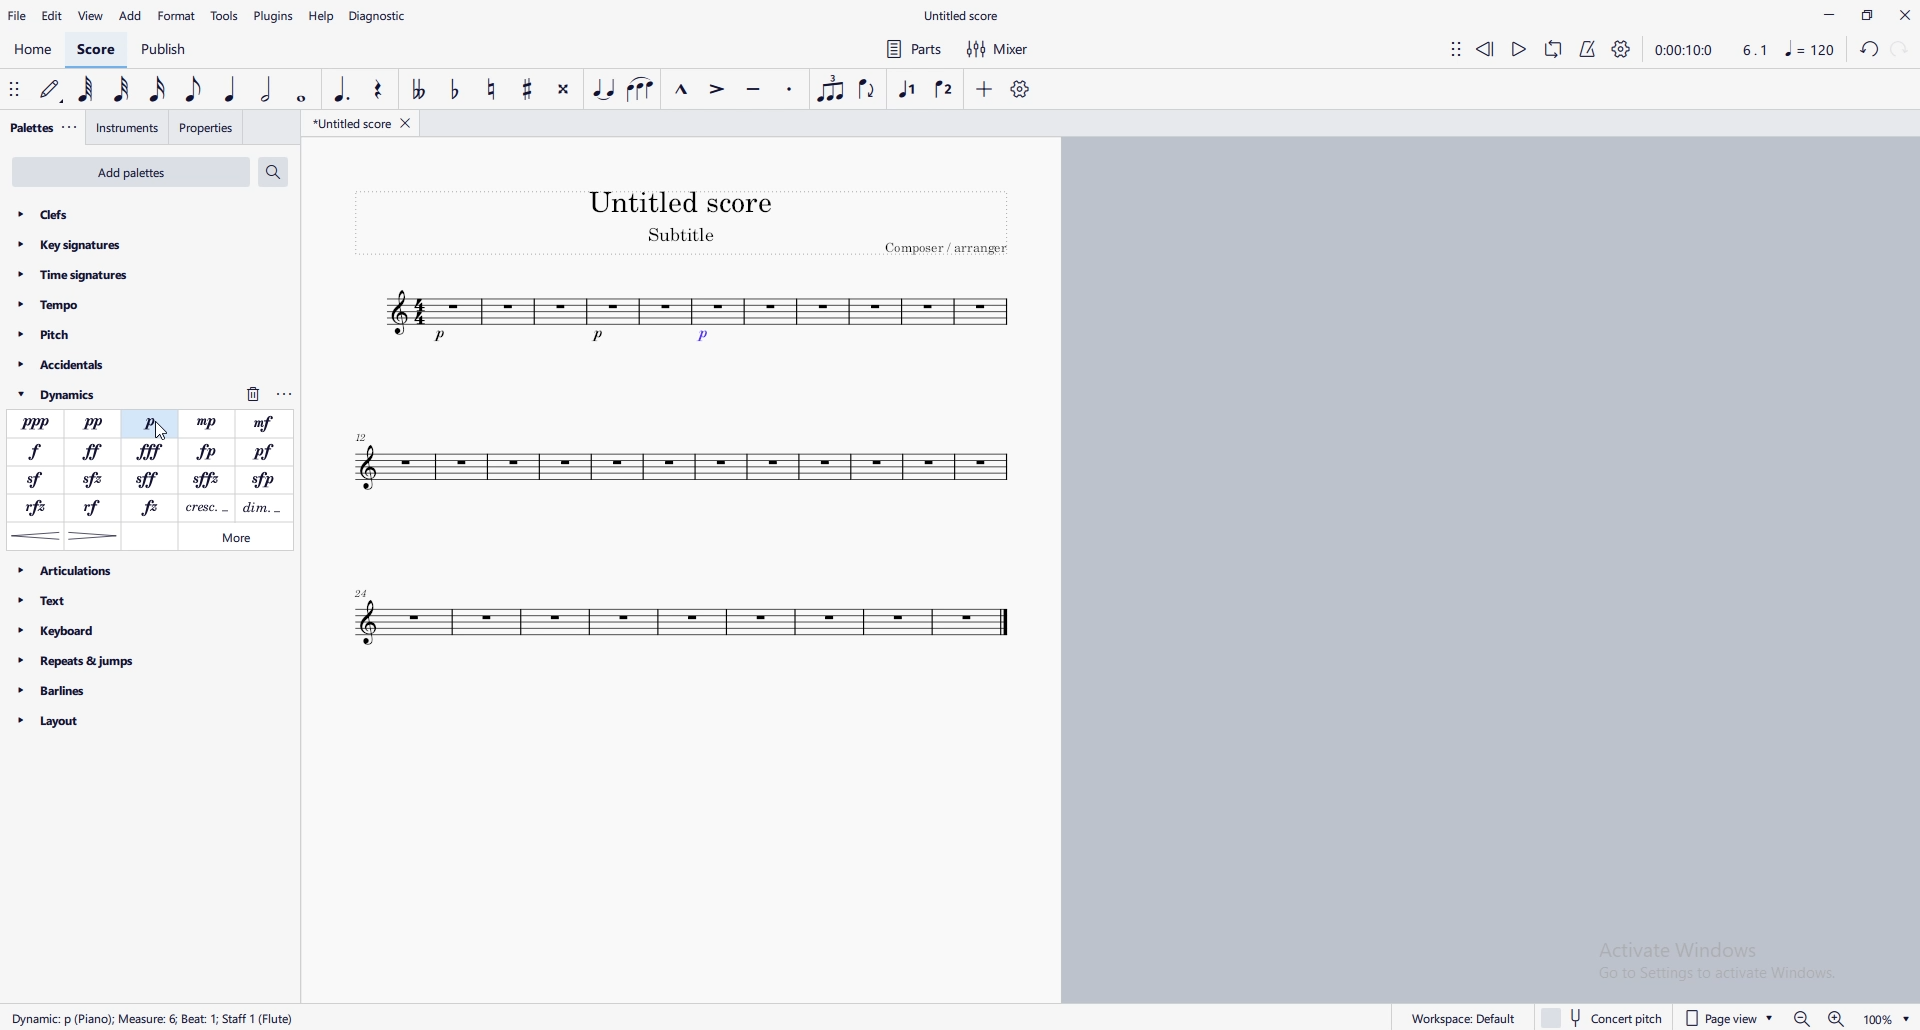 This screenshot has height=1030, width=1920. What do you see at coordinates (224, 16) in the screenshot?
I see `tools` at bounding box center [224, 16].